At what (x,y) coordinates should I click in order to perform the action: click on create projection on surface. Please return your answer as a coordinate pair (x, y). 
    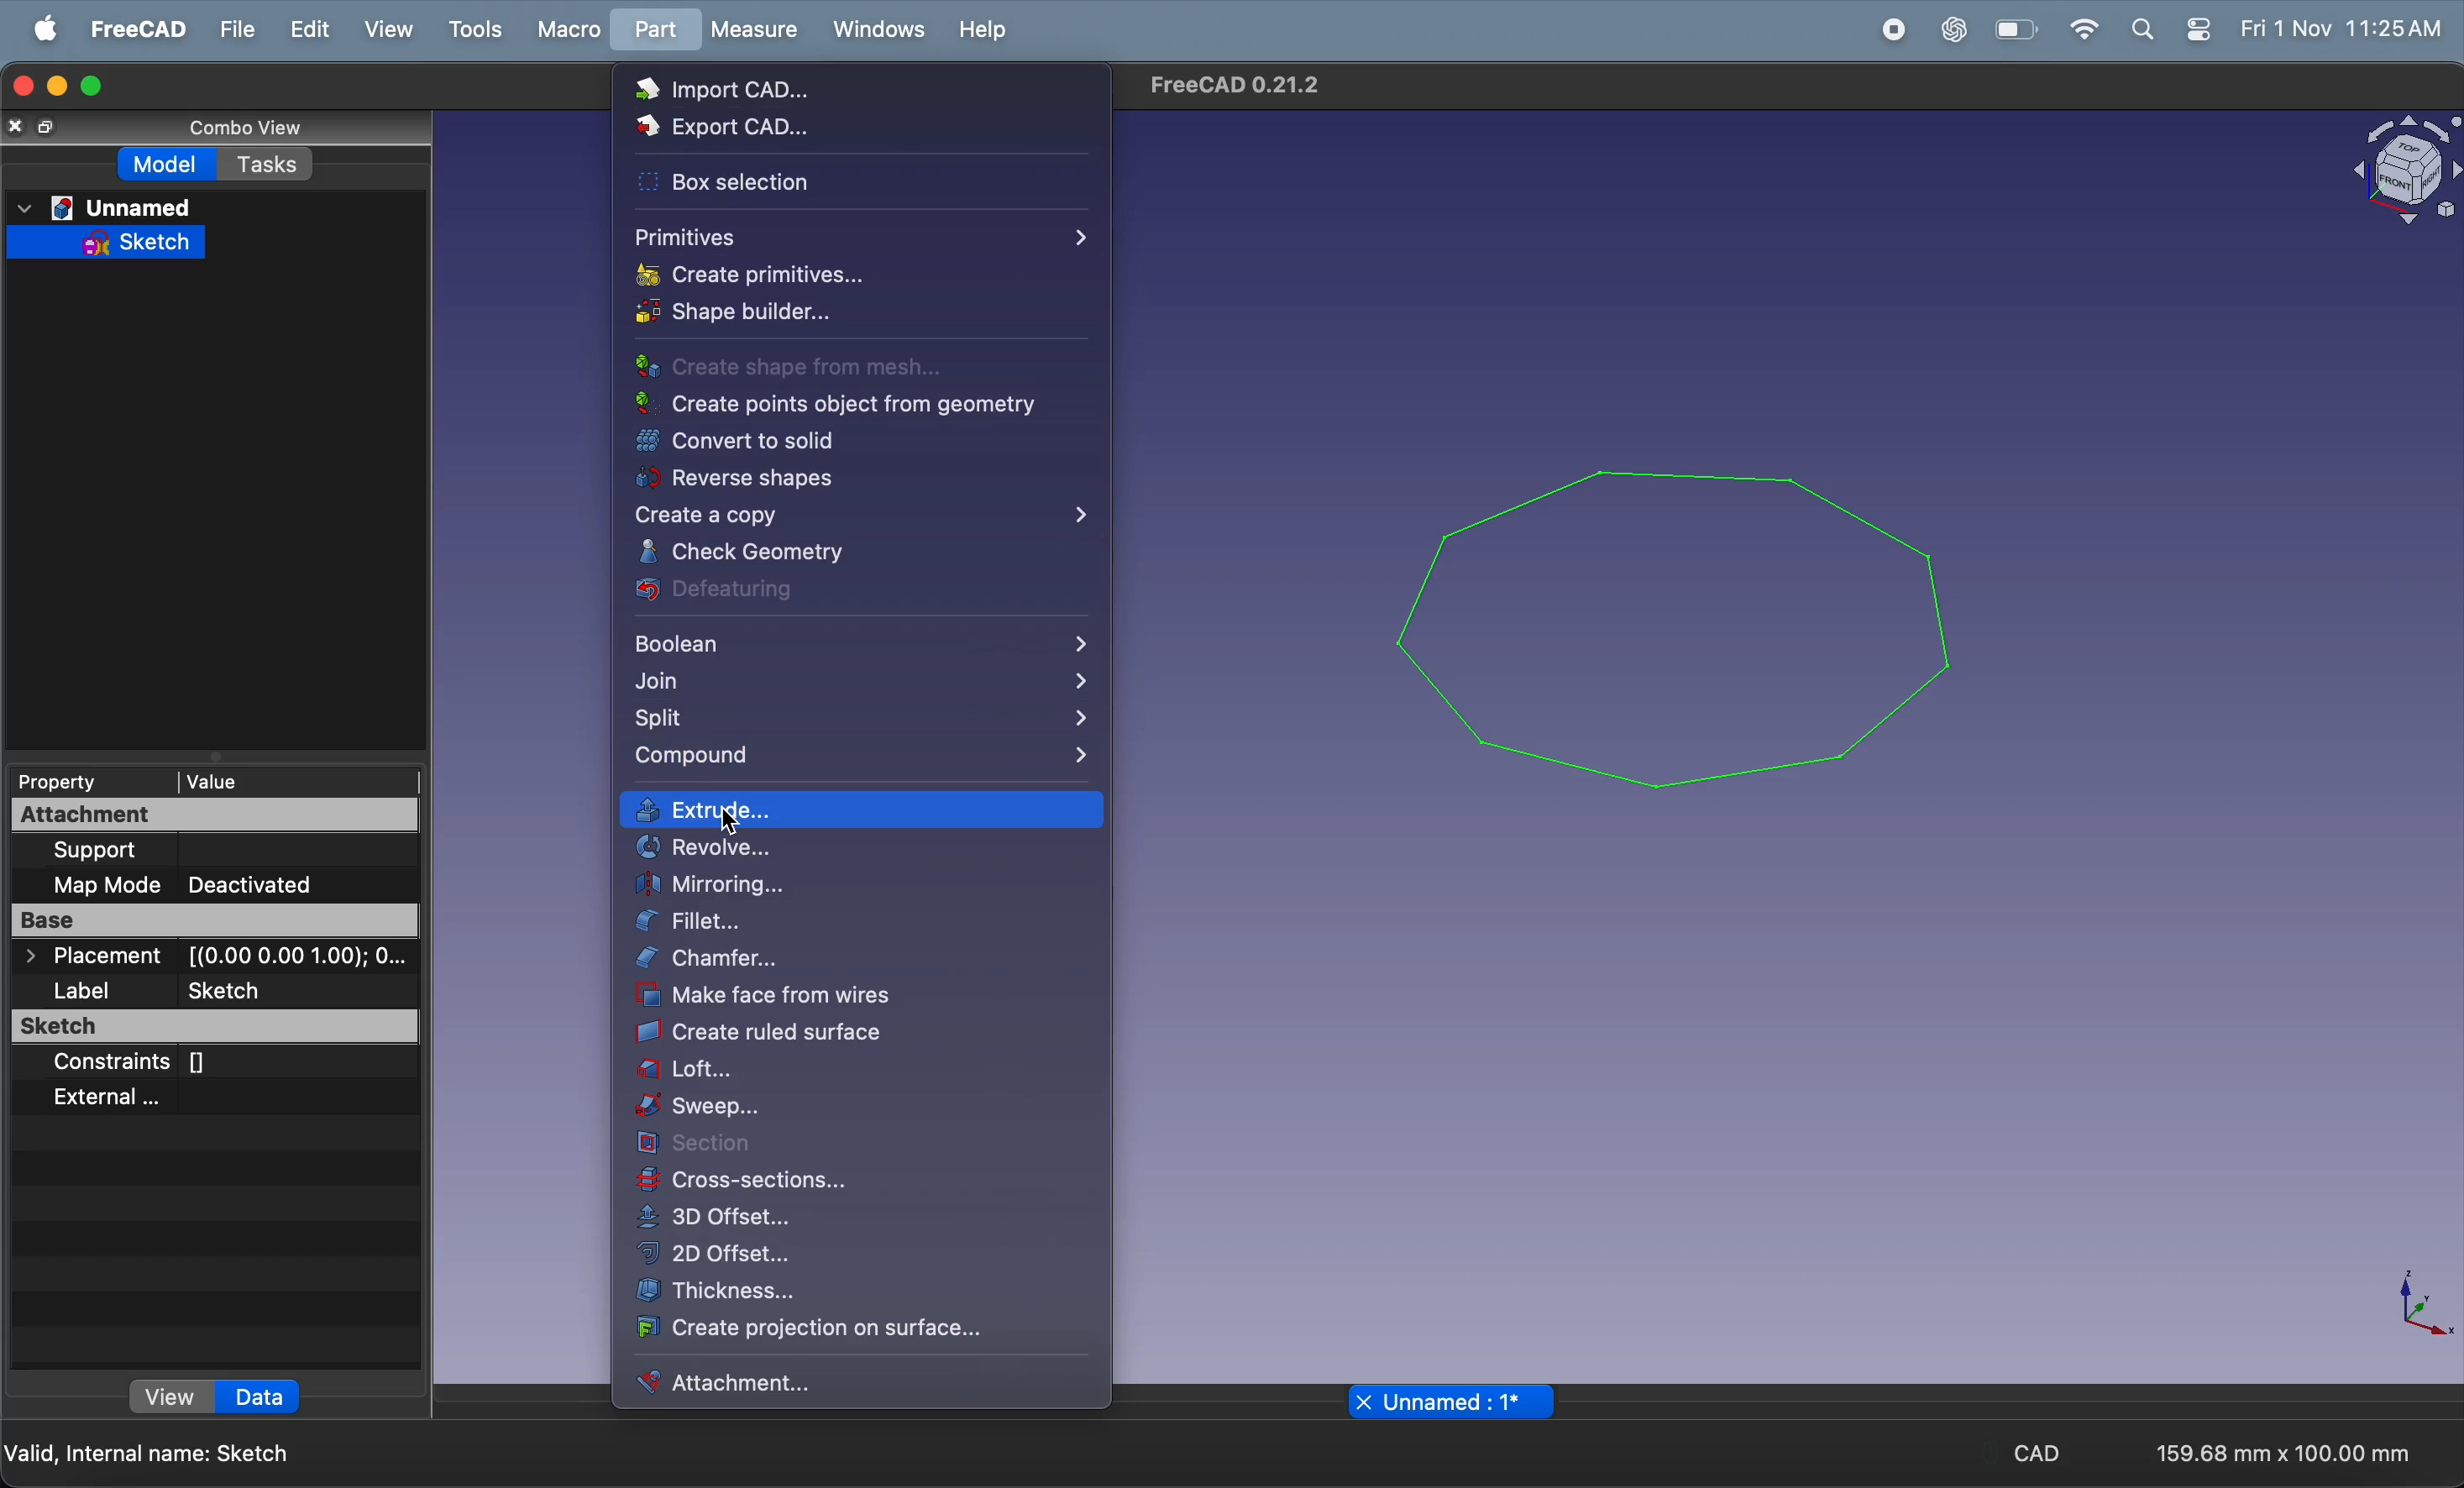
    Looking at the image, I should click on (831, 1332).